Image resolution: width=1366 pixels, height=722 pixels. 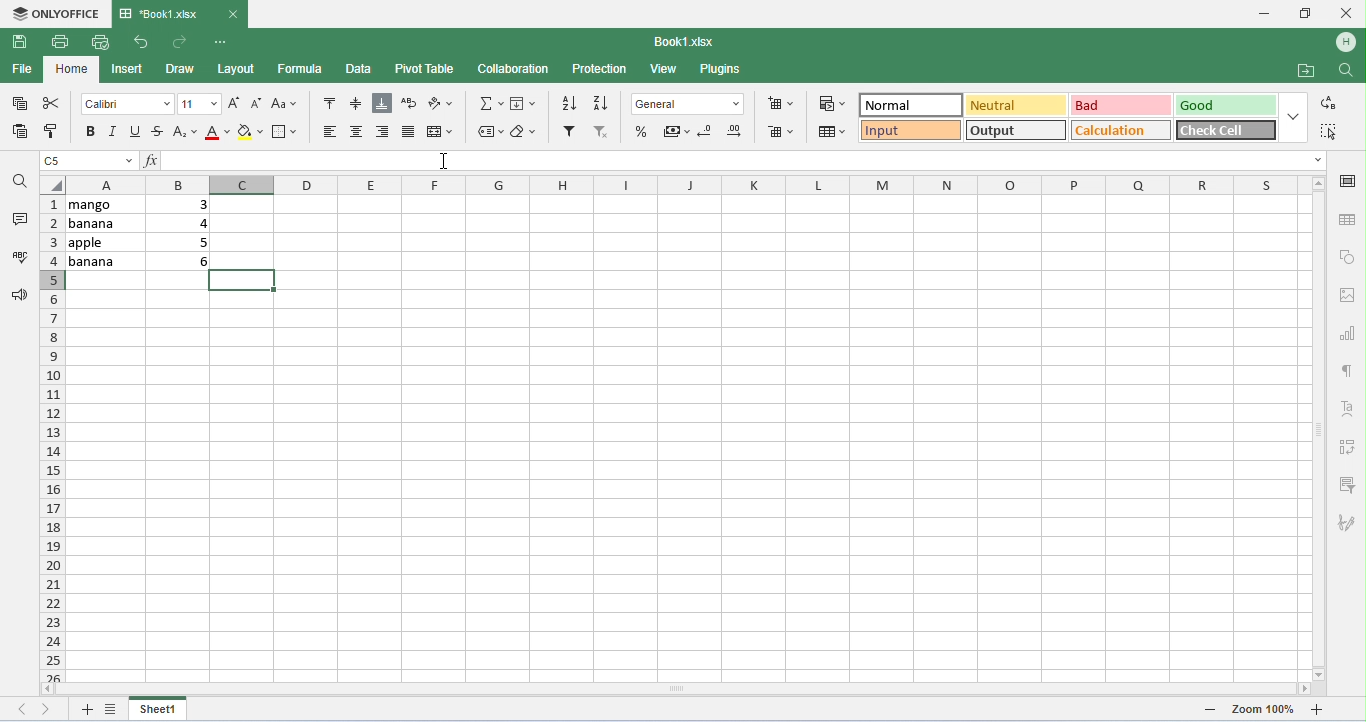 What do you see at coordinates (441, 133) in the screenshot?
I see `merge and center` at bounding box center [441, 133].